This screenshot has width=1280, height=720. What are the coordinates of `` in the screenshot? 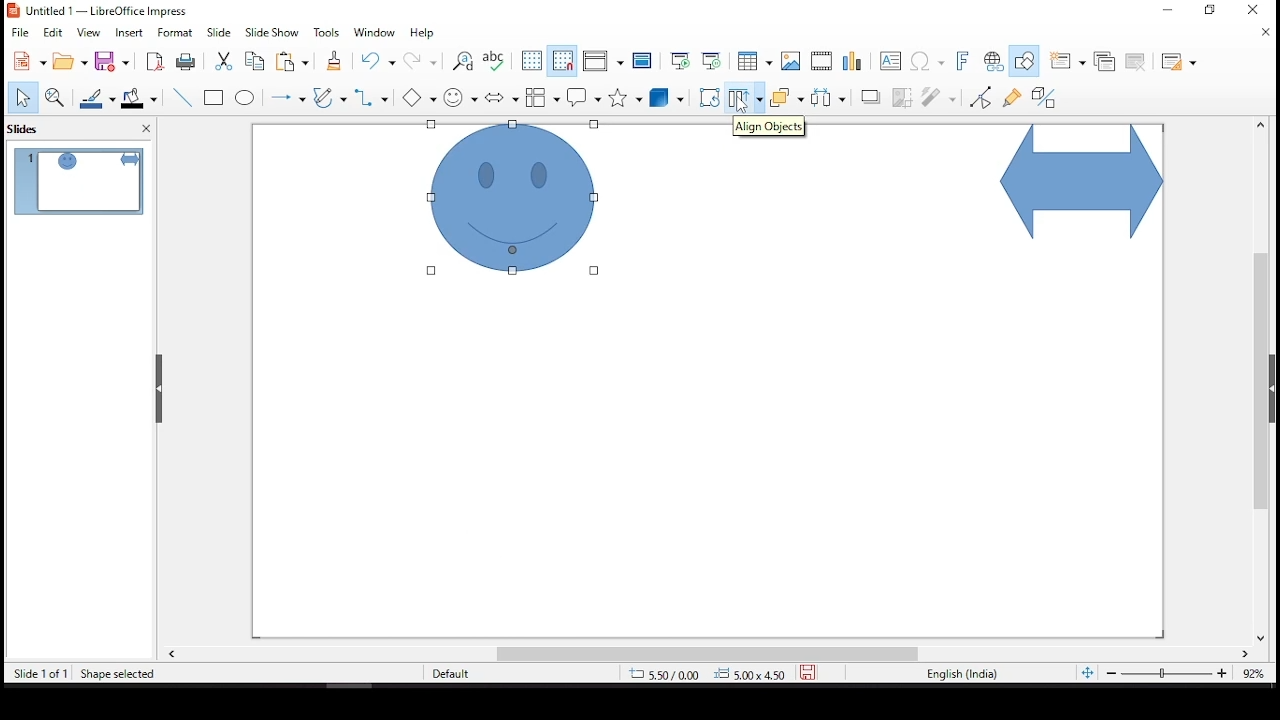 It's located at (423, 98).